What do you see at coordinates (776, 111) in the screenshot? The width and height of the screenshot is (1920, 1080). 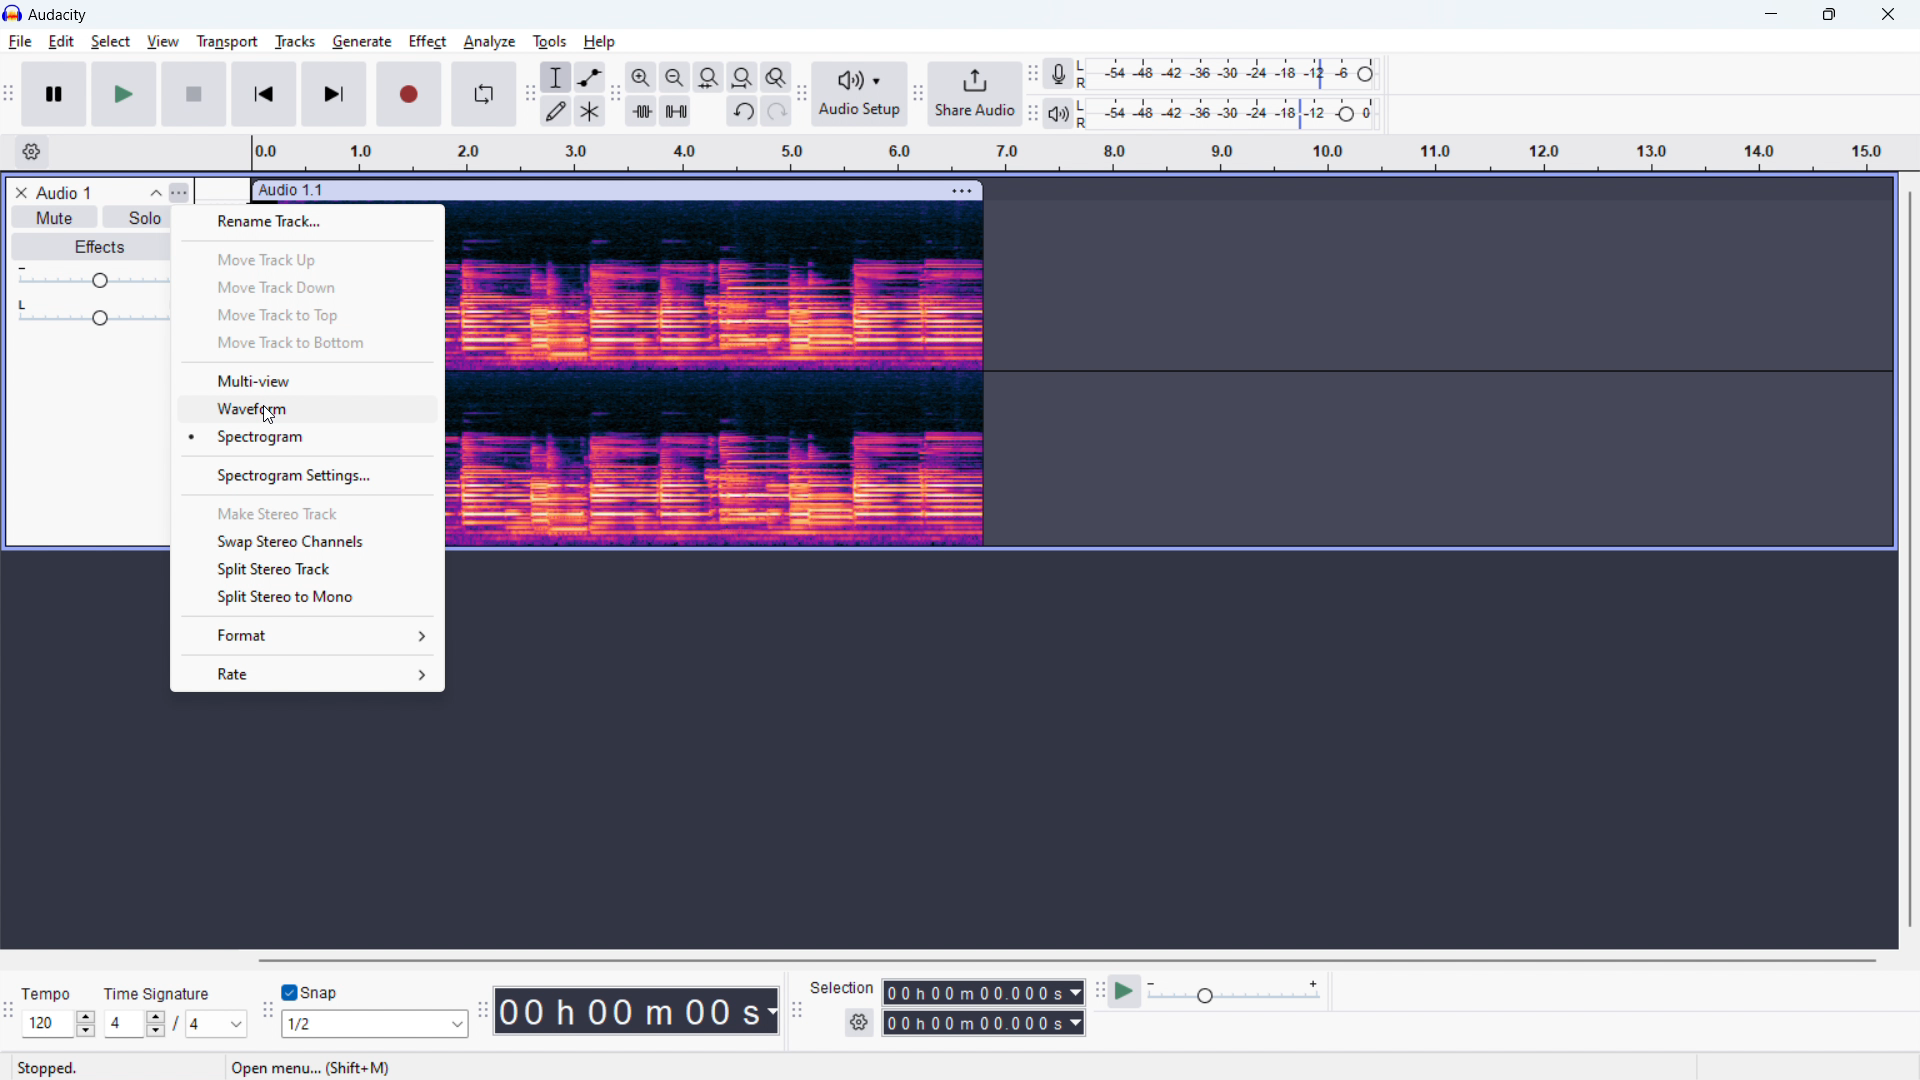 I see `redo` at bounding box center [776, 111].